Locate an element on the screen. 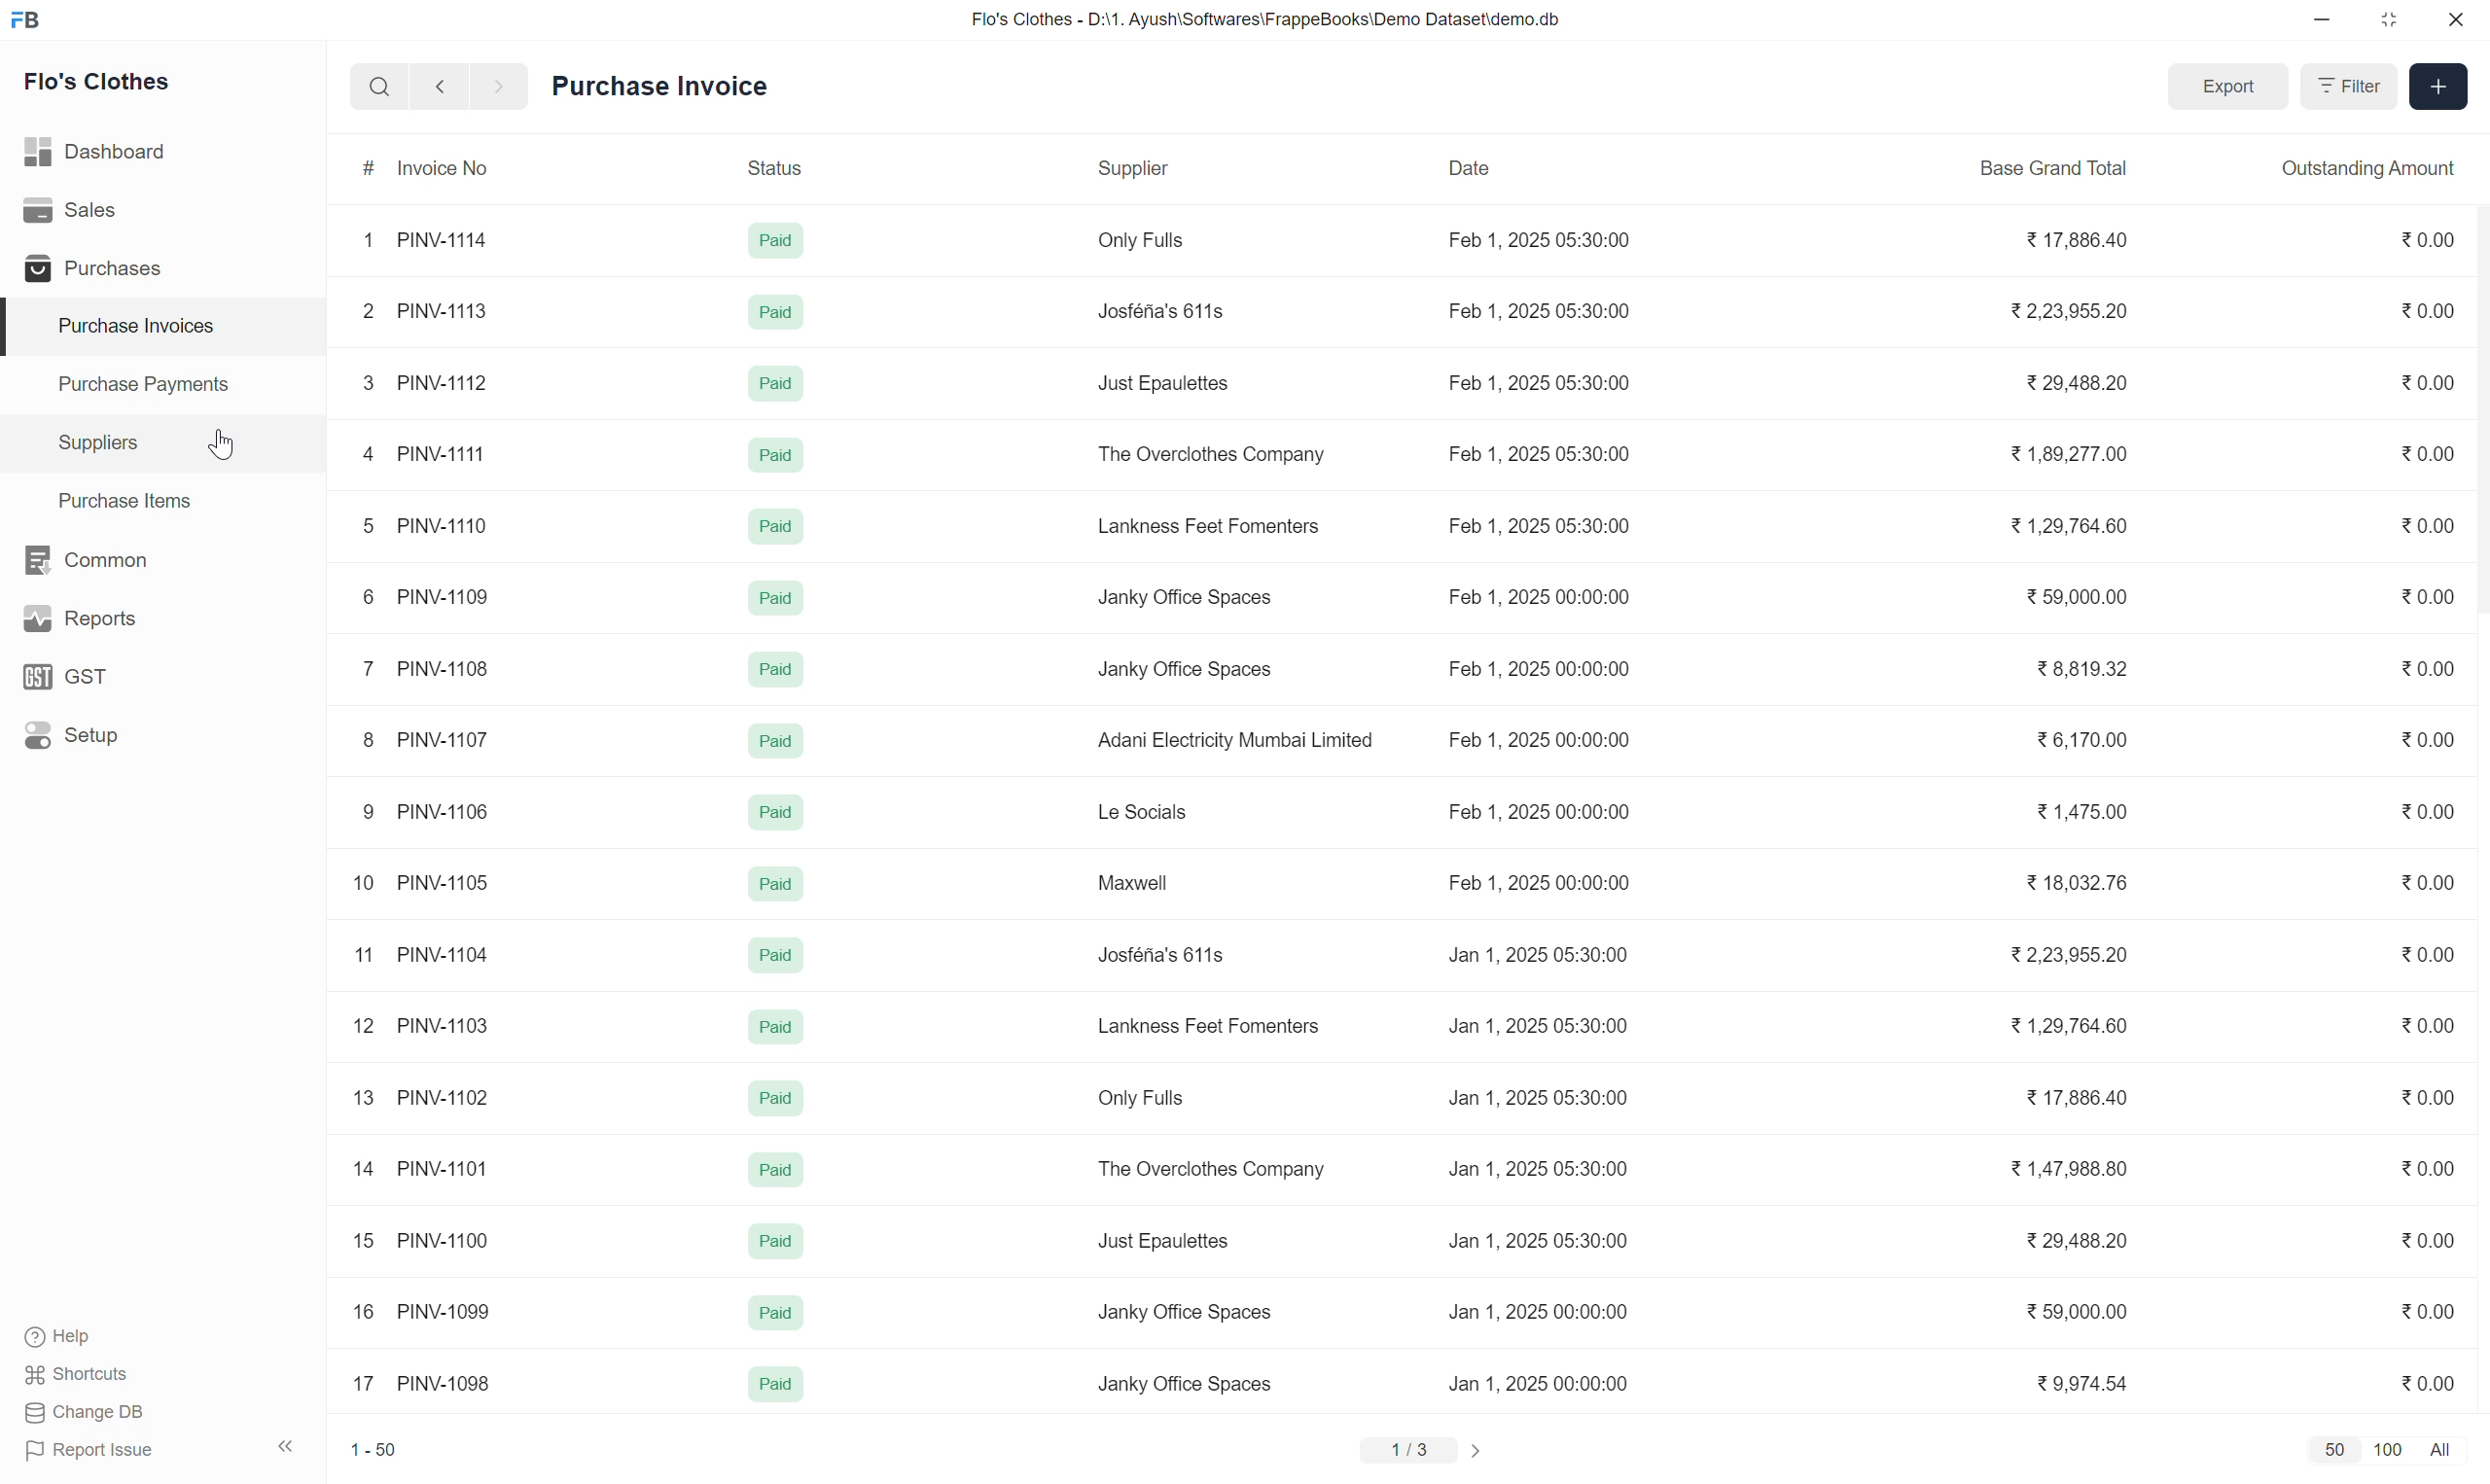  All is located at coordinates (2443, 1451).